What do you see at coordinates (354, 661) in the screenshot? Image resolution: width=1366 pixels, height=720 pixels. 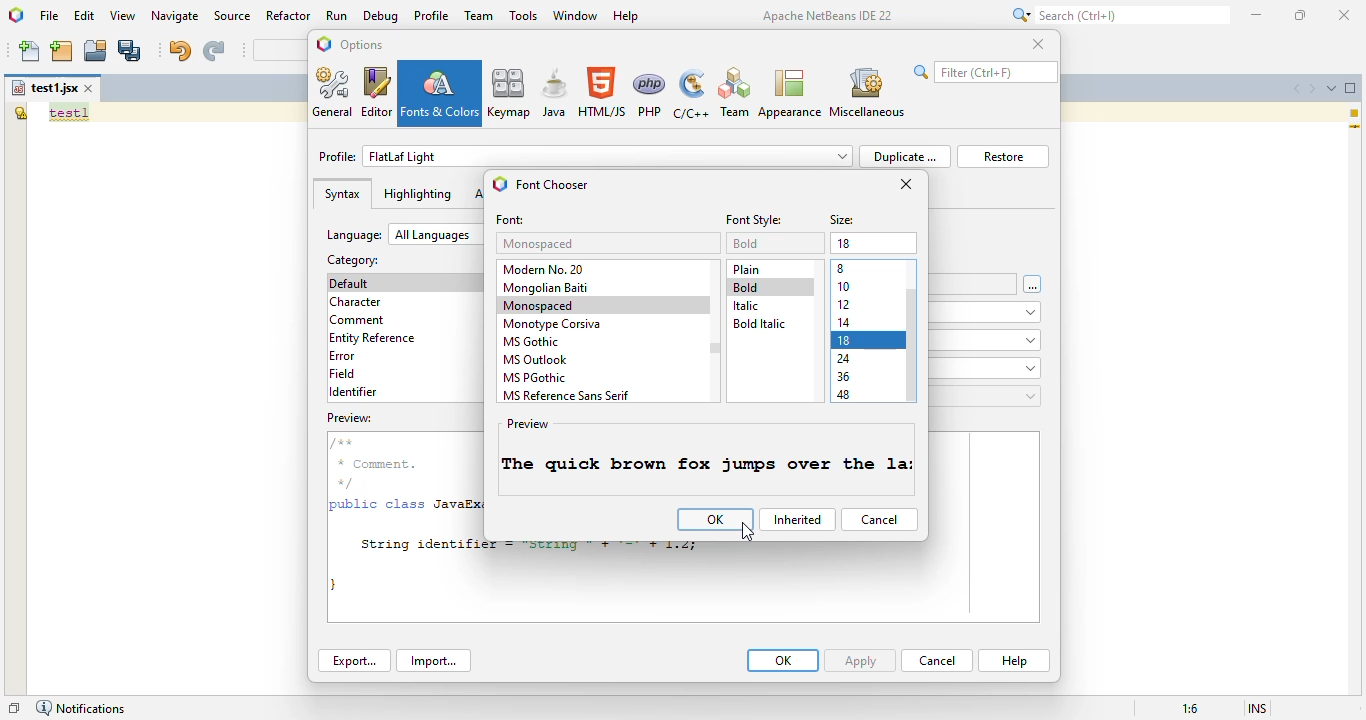 I see `export` at bounding box center [354, 661].